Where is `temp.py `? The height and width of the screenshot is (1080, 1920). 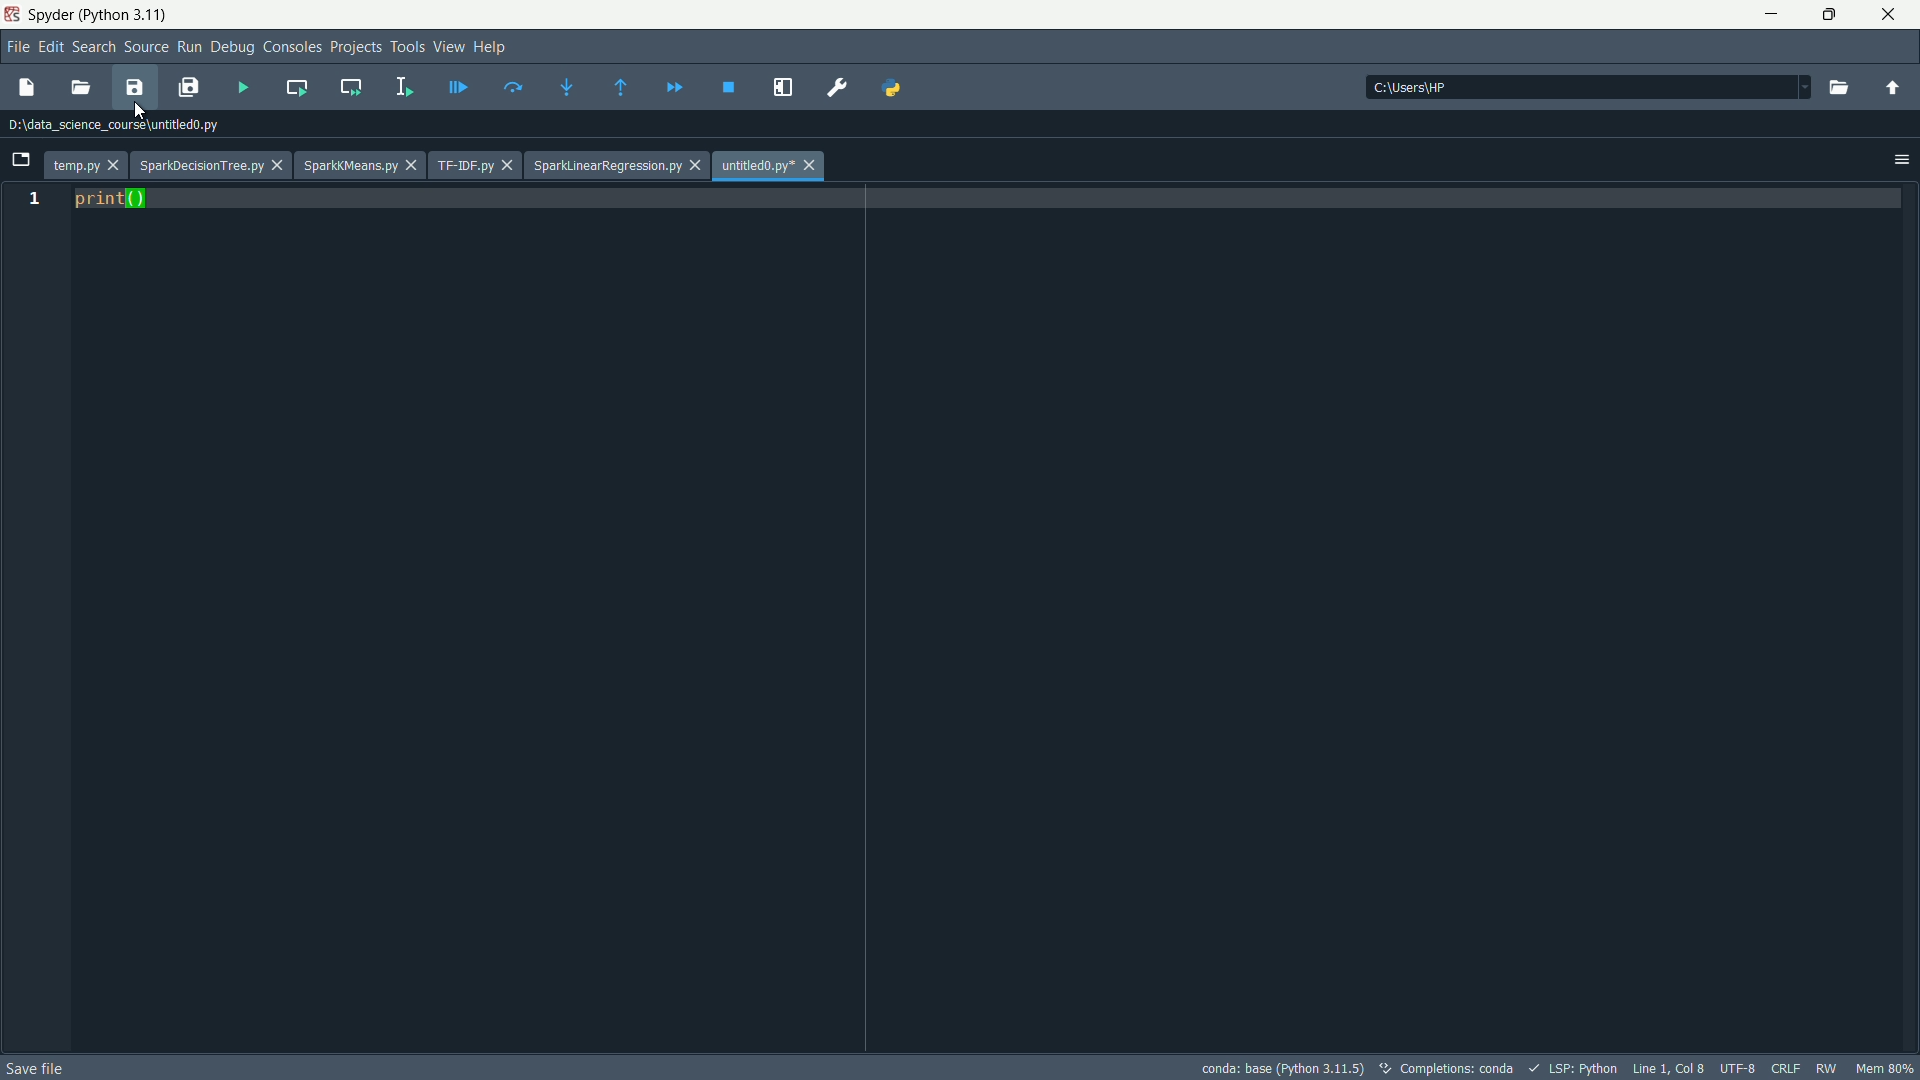
temp.py  is located at coordinates (76, 164).